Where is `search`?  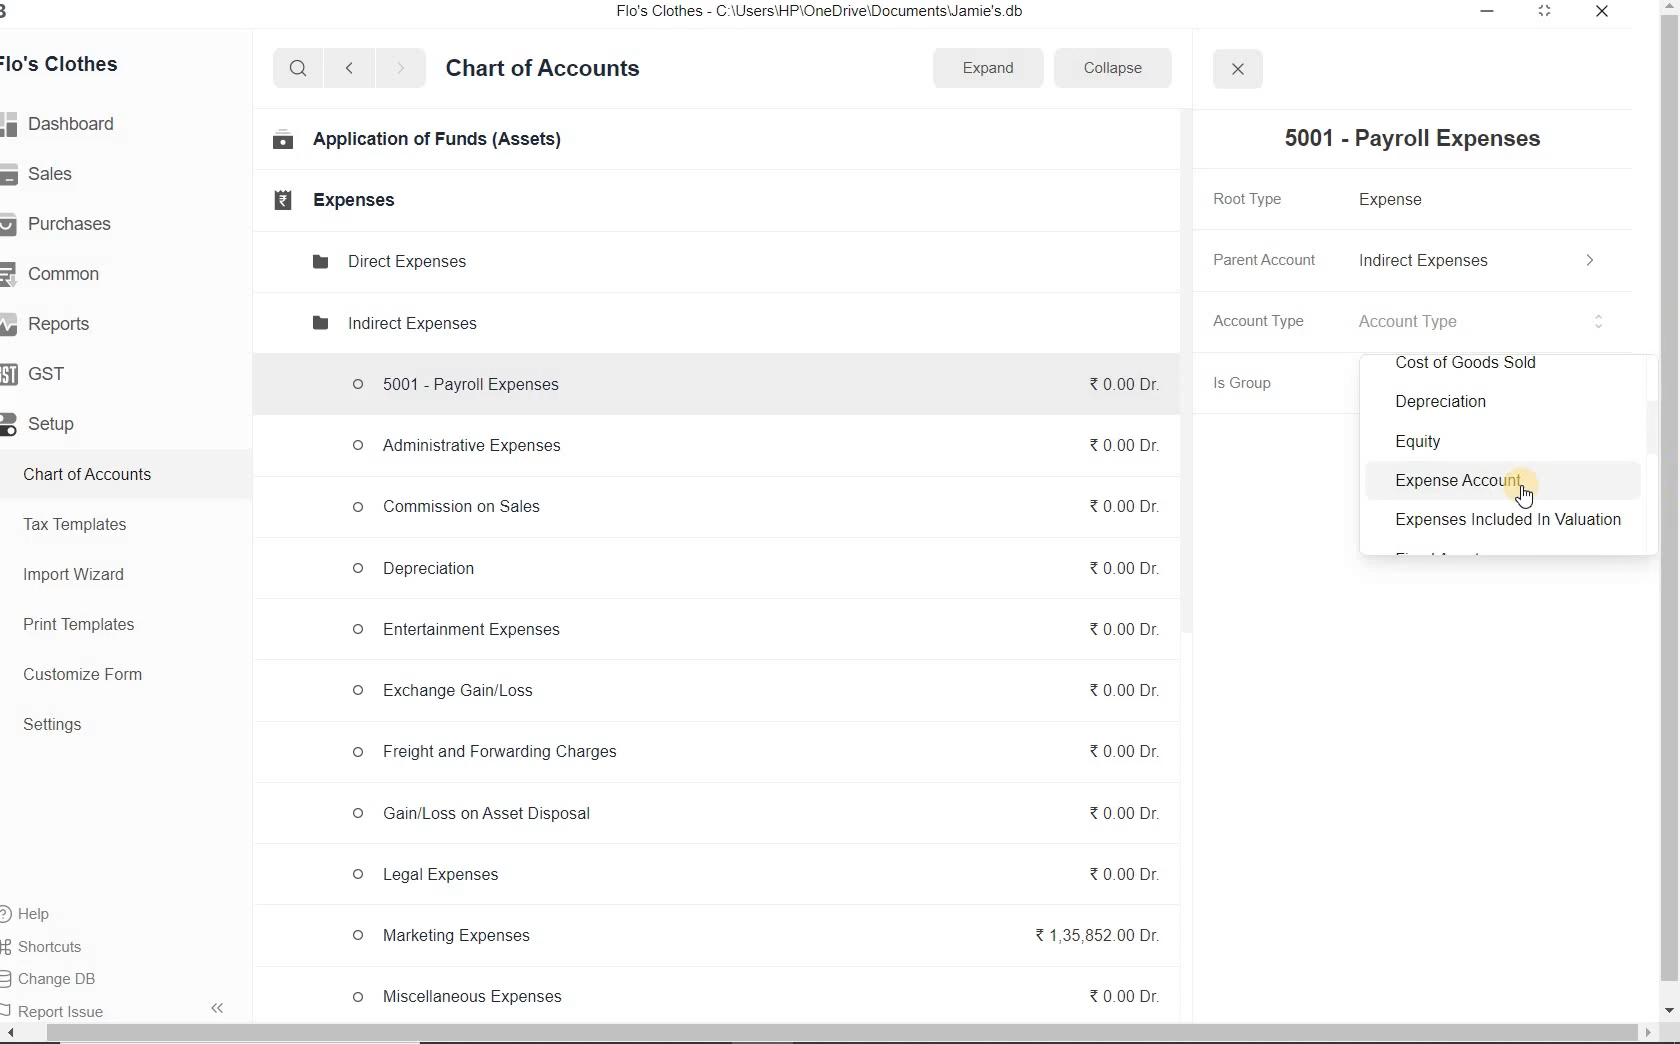 search is located at coordinates (298, 69).